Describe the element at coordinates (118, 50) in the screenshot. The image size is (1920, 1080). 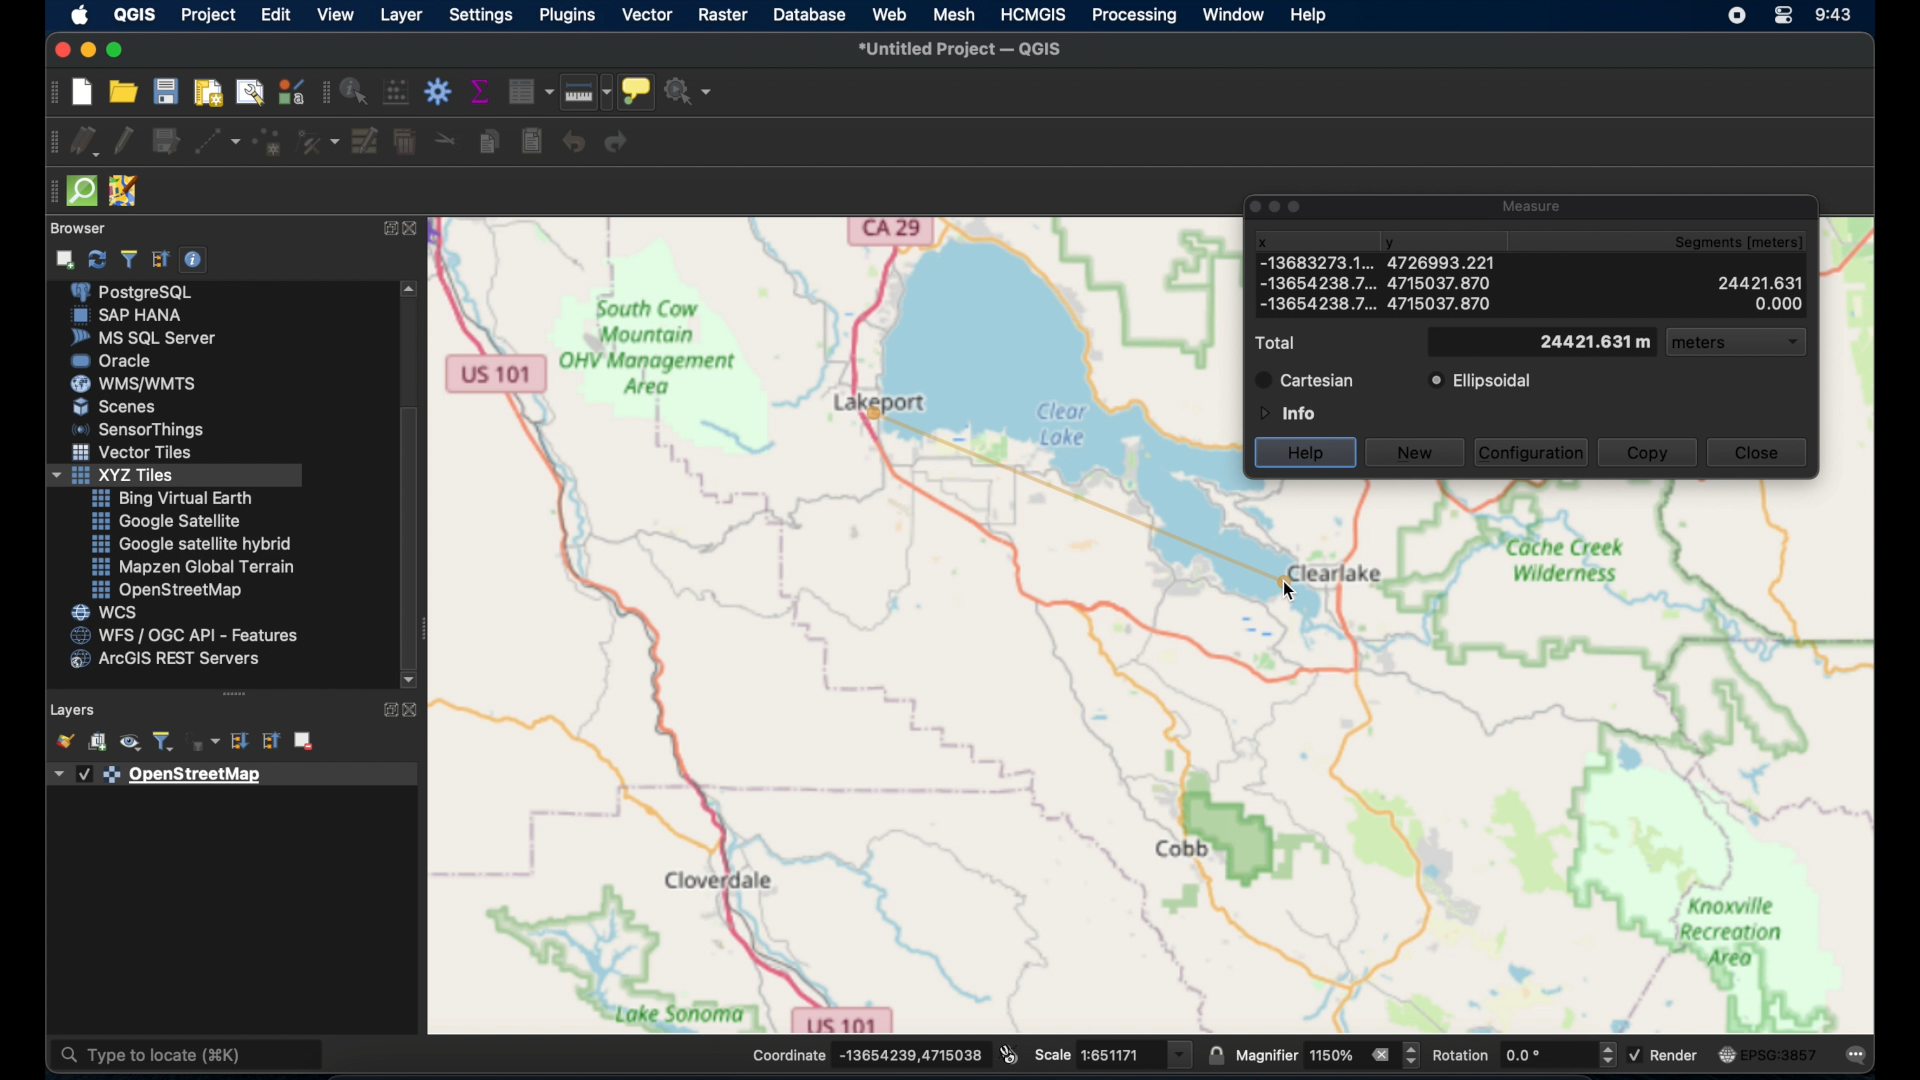
I see `maximize` at that location.